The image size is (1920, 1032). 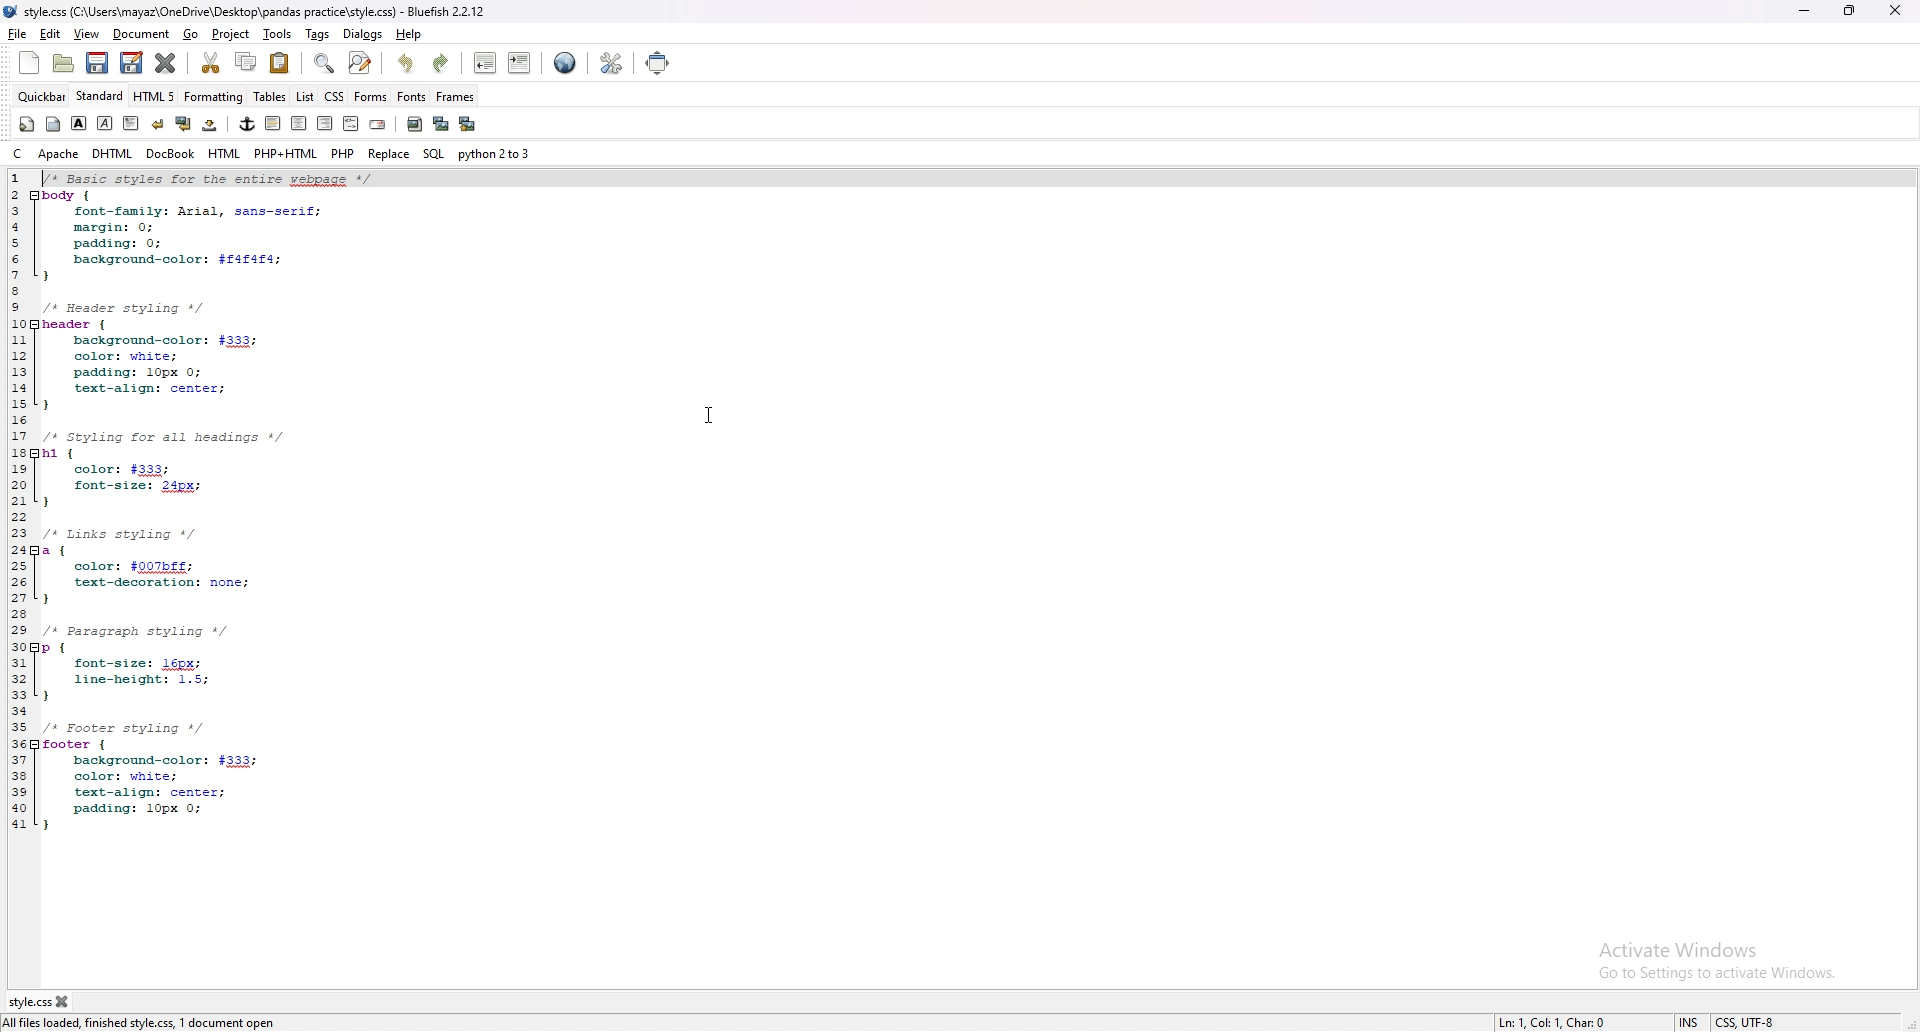 I want to click on copy, so click(x=245, y=61).